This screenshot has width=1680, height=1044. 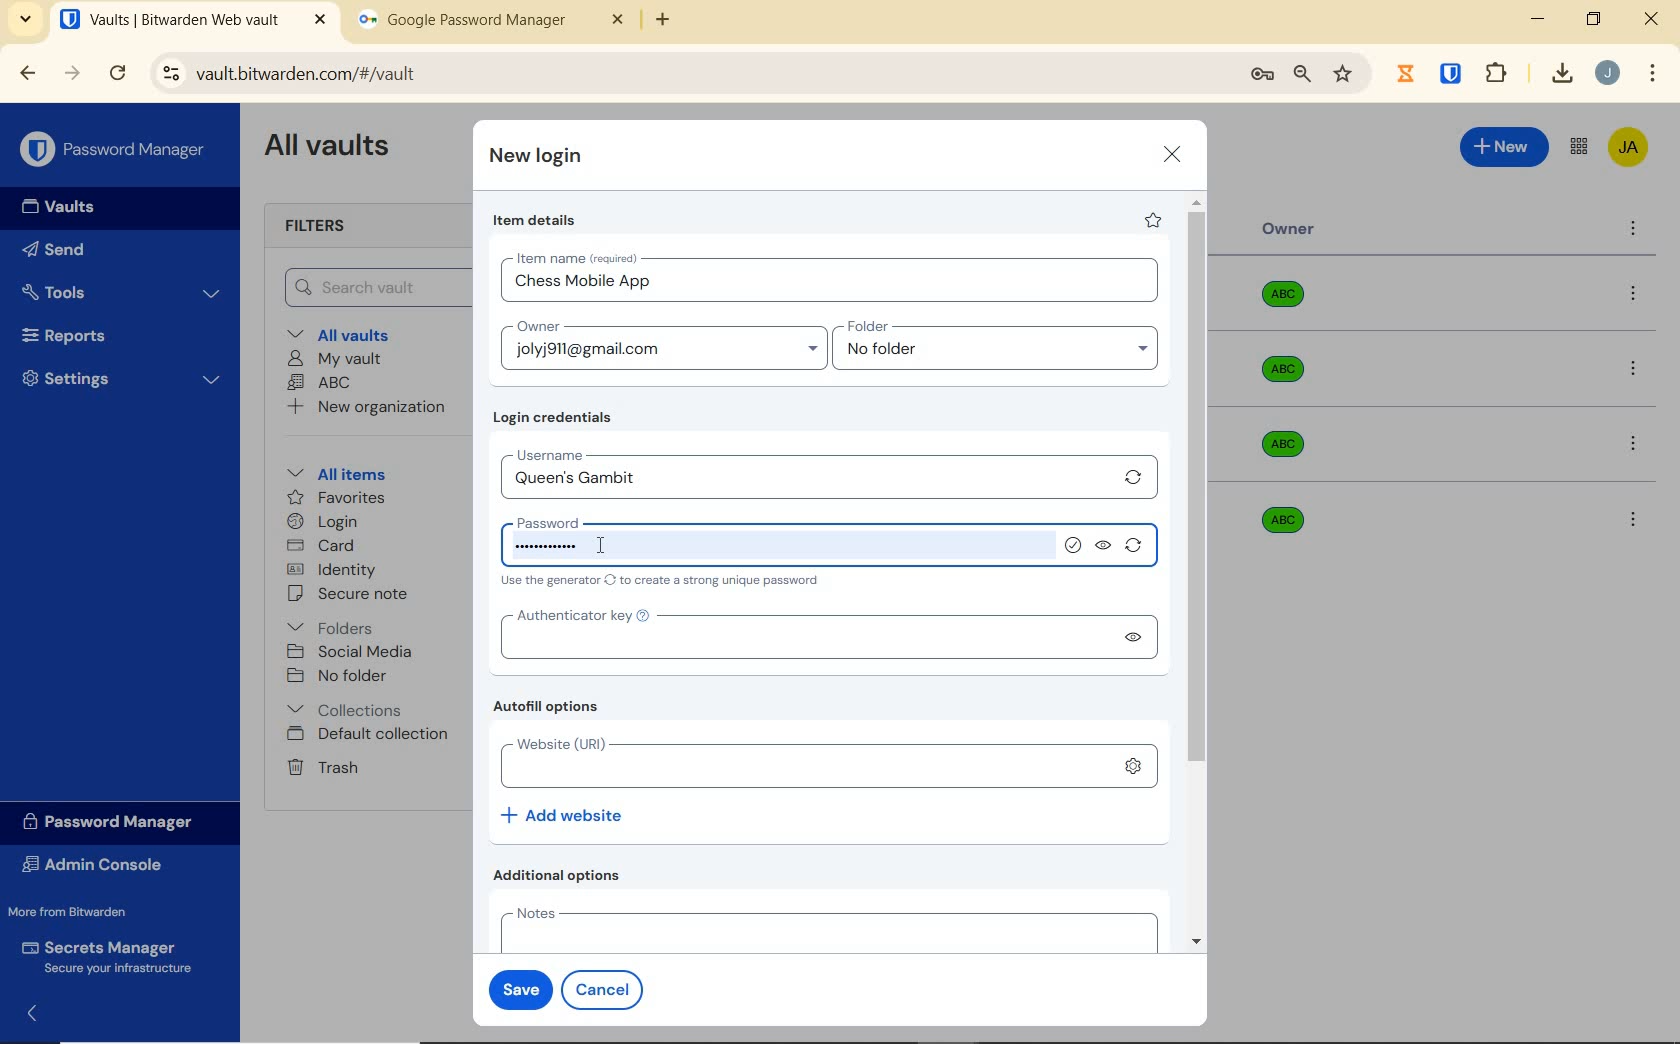 What do you see at coordinates (354, 594) in the screenshot?
I see `secure note` at bounding box center [354, 594].